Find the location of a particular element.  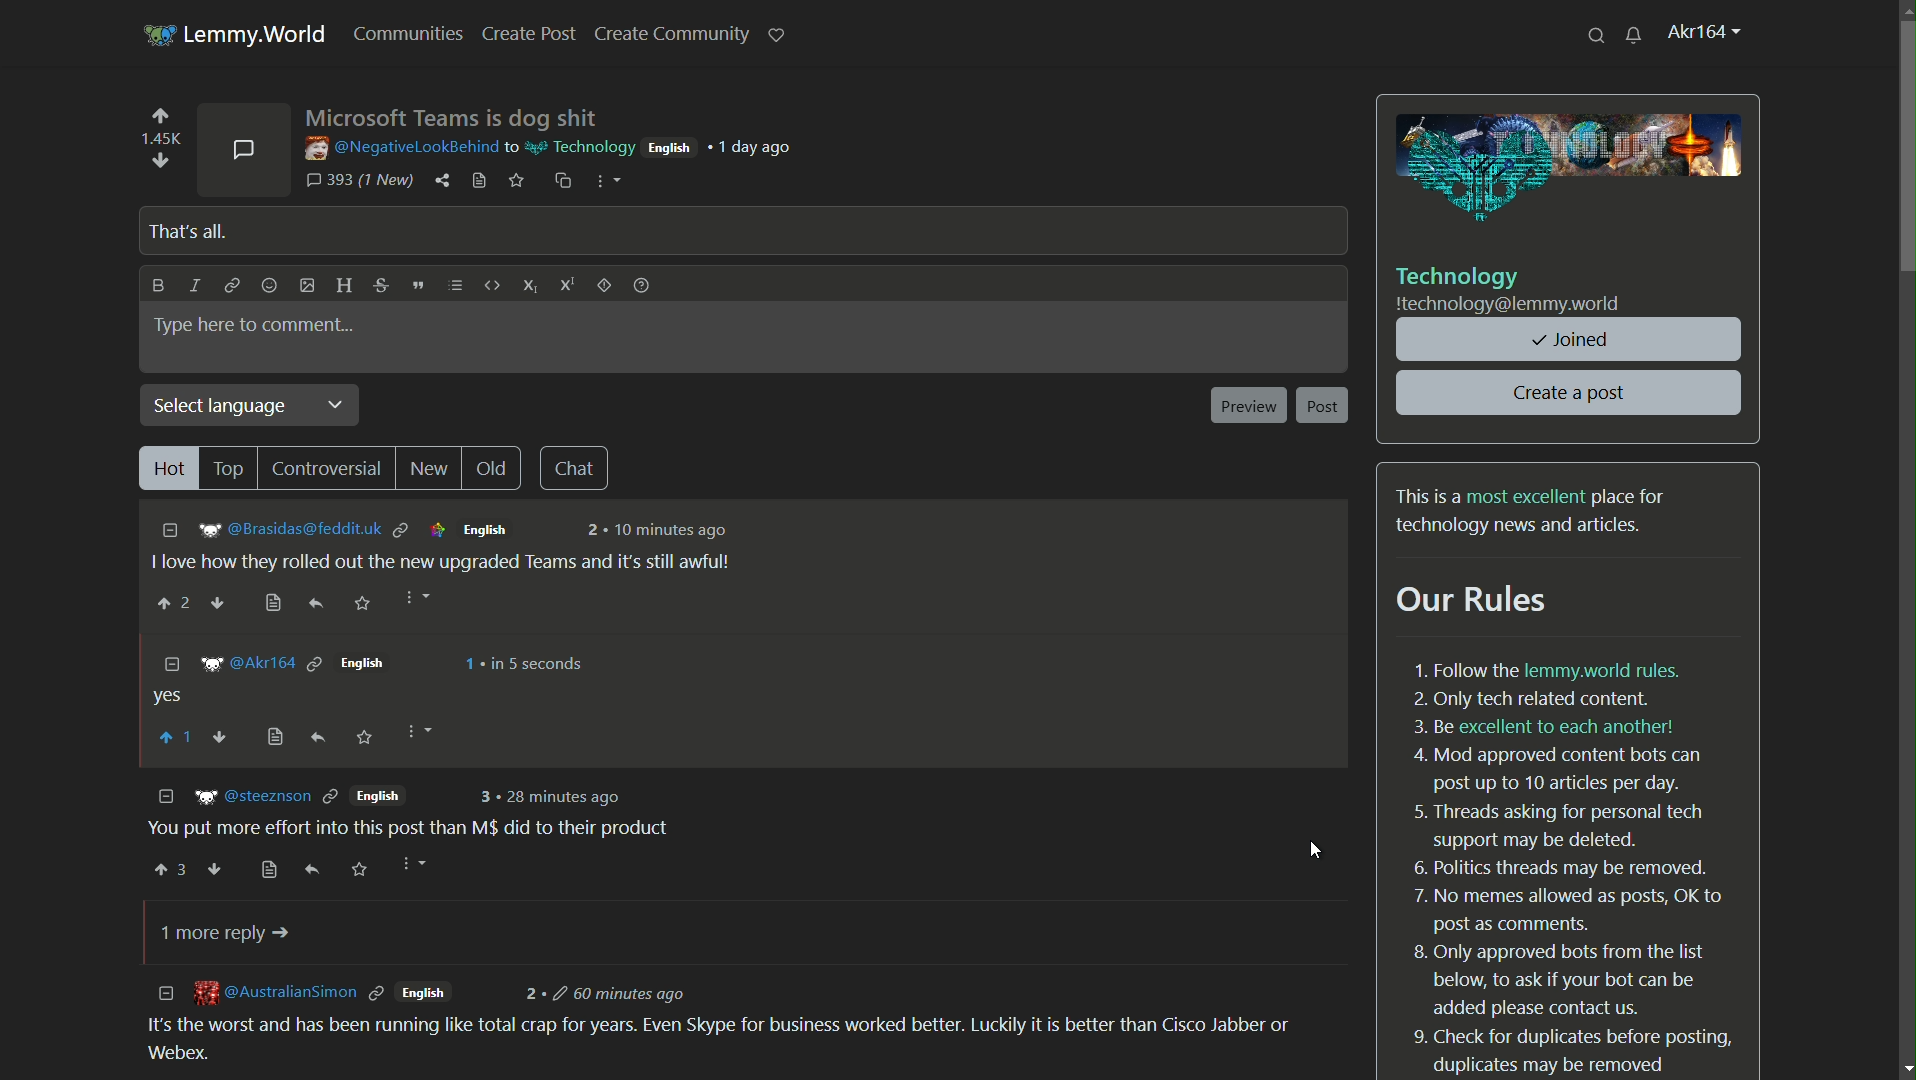

code is located at coordinates (490, 287).